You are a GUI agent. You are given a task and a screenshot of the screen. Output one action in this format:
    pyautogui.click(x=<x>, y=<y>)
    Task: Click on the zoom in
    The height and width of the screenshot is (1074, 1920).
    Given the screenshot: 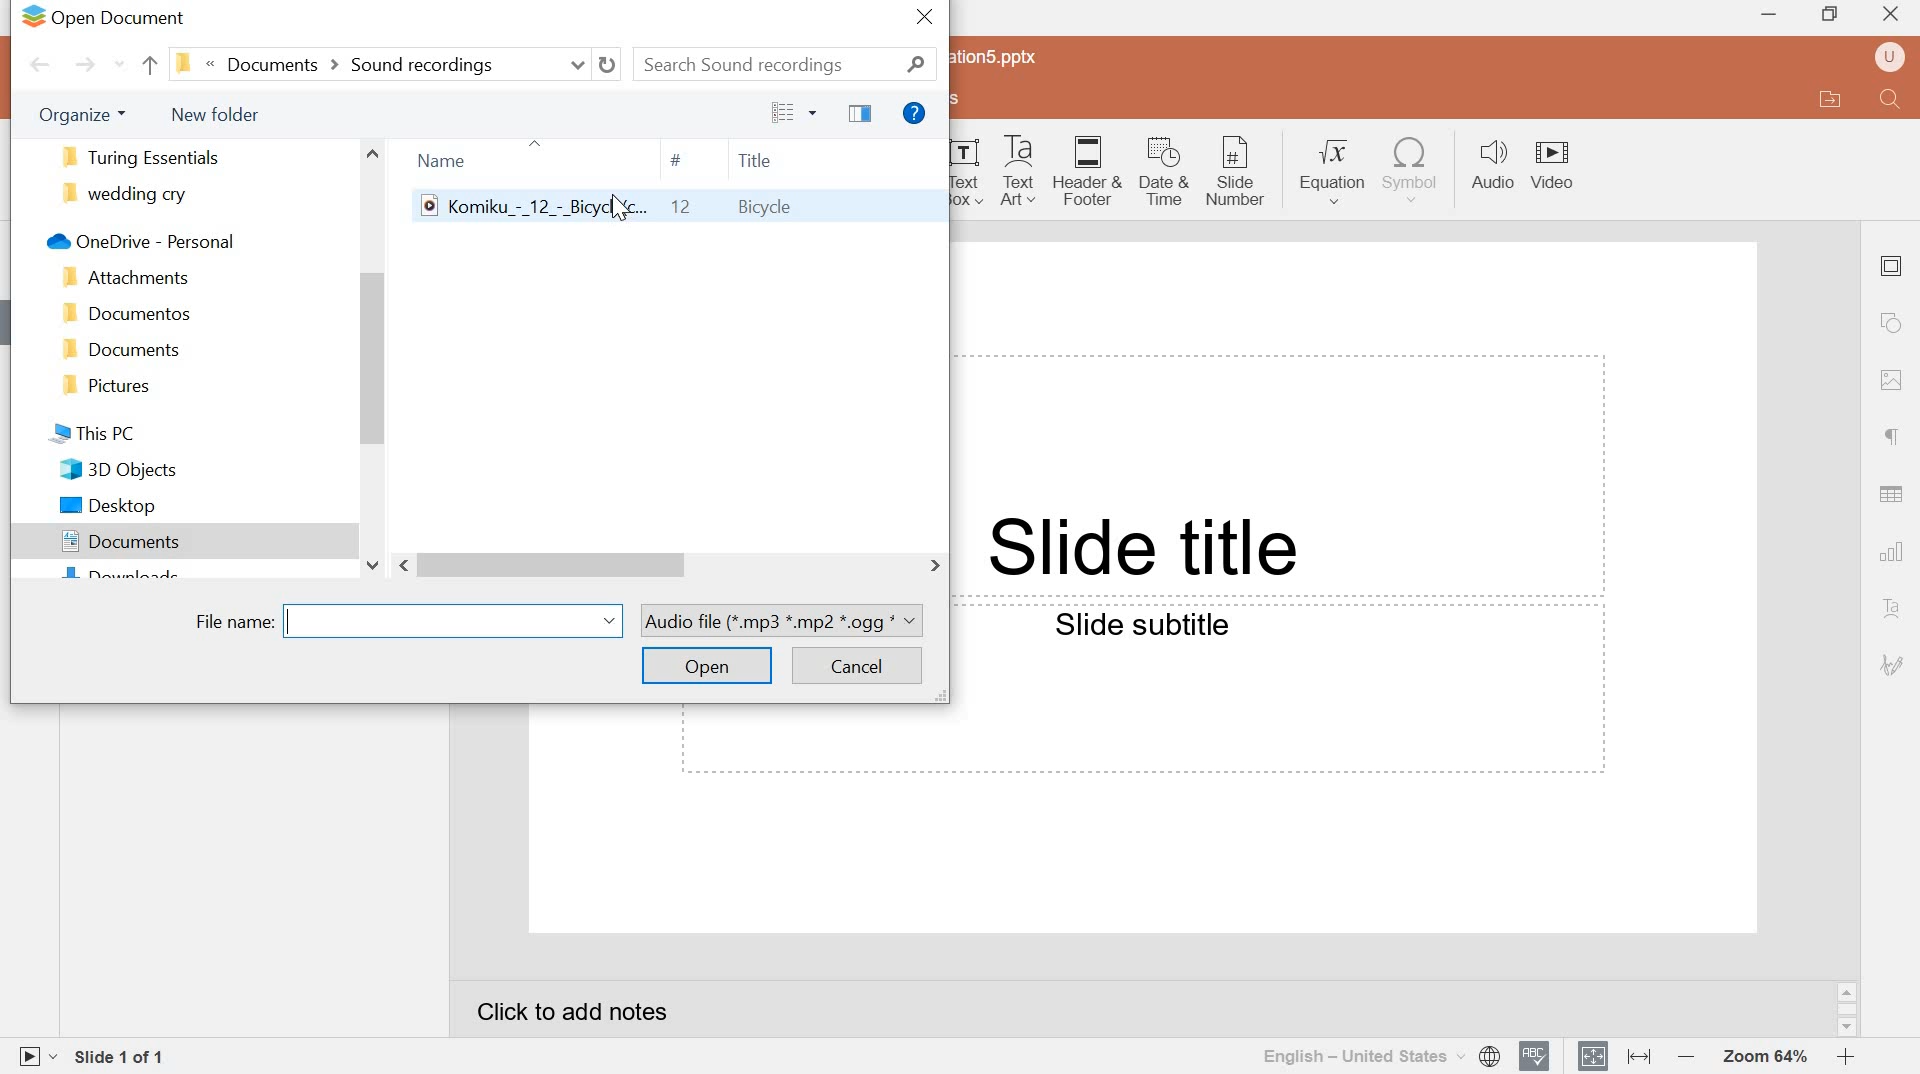 What is the action you would take?
    pyautogui.click(x=1845, y=1056)
    